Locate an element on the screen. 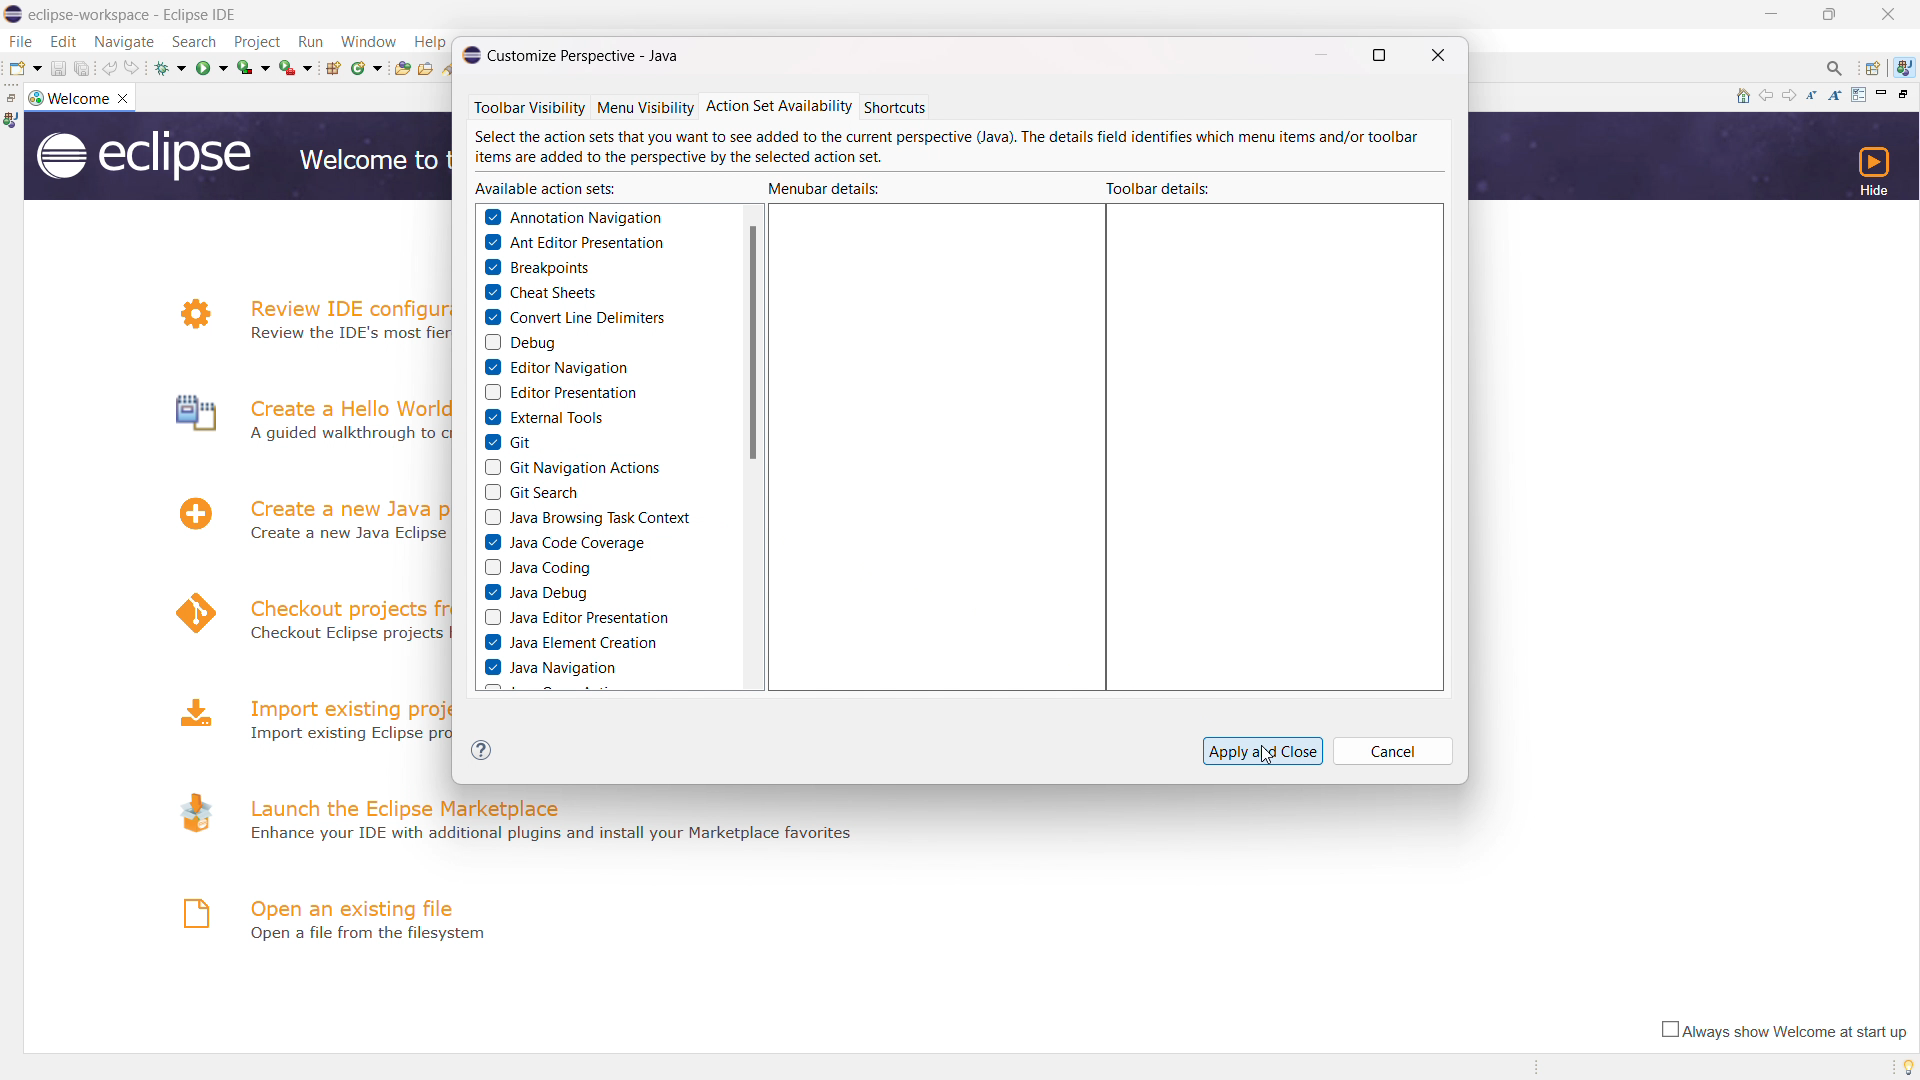 Image resolution: width=1920 pixels, height=1080 pixels. hide is located at coordinates (1871, 170).